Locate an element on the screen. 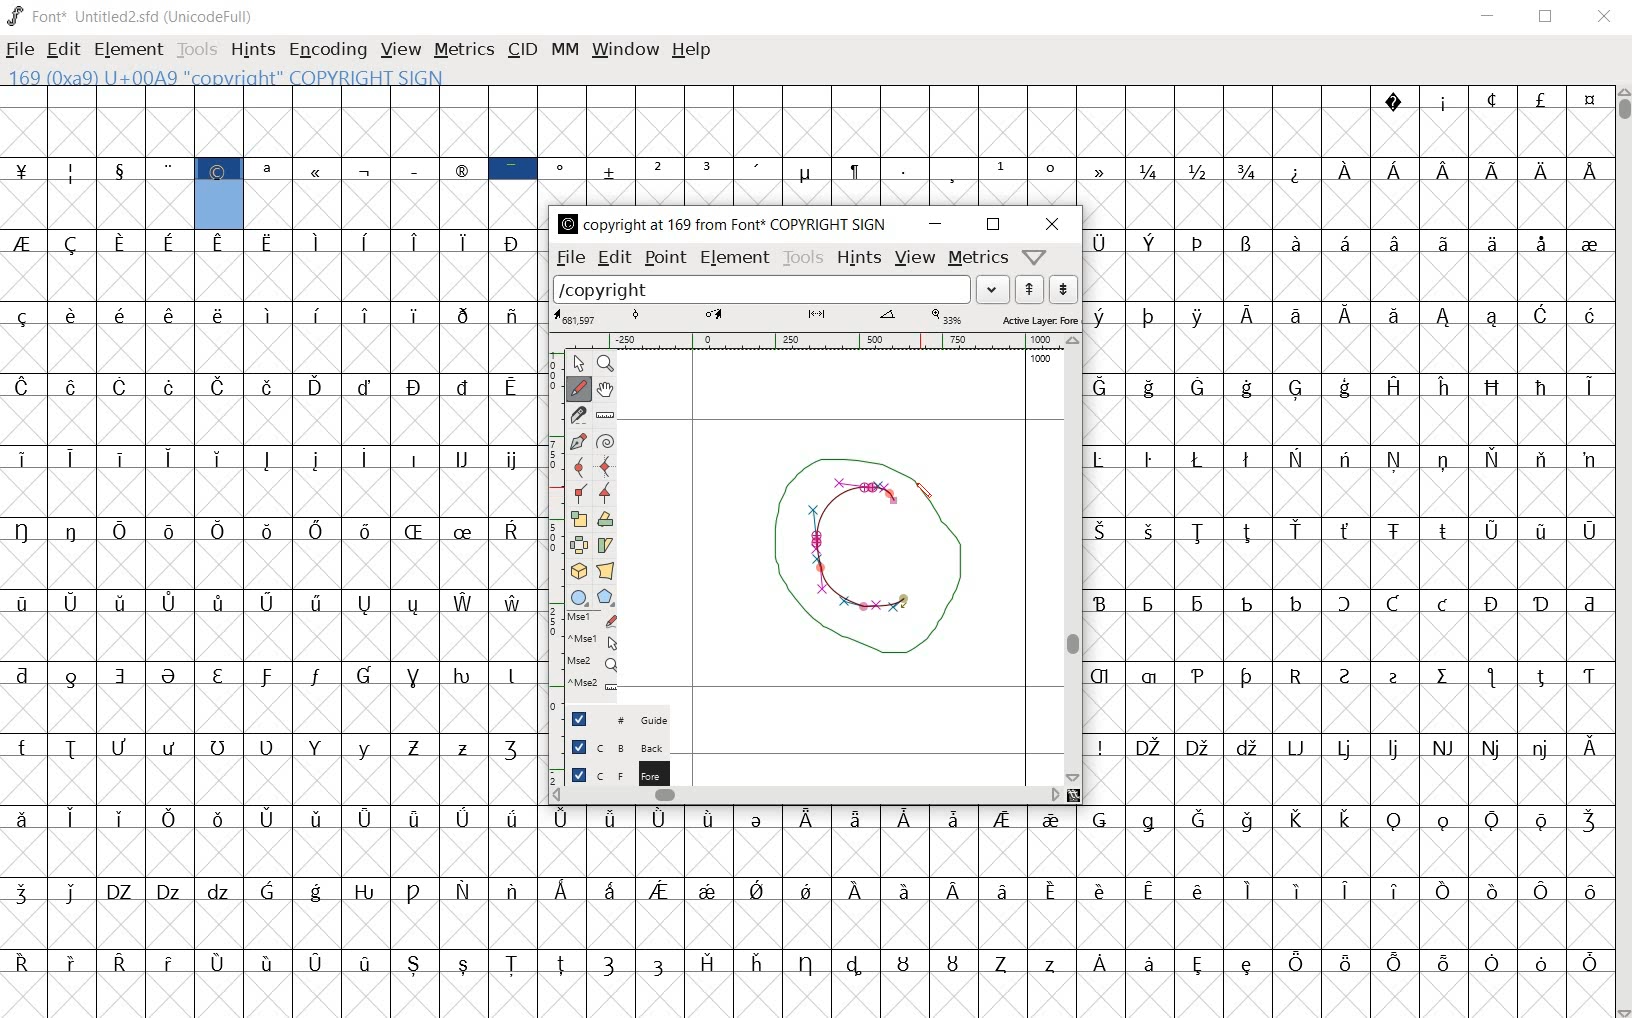 Image resolution: width=1632 pixels, height=1018 pixels. draw a freehand curve is located at coordinates (578, 388).